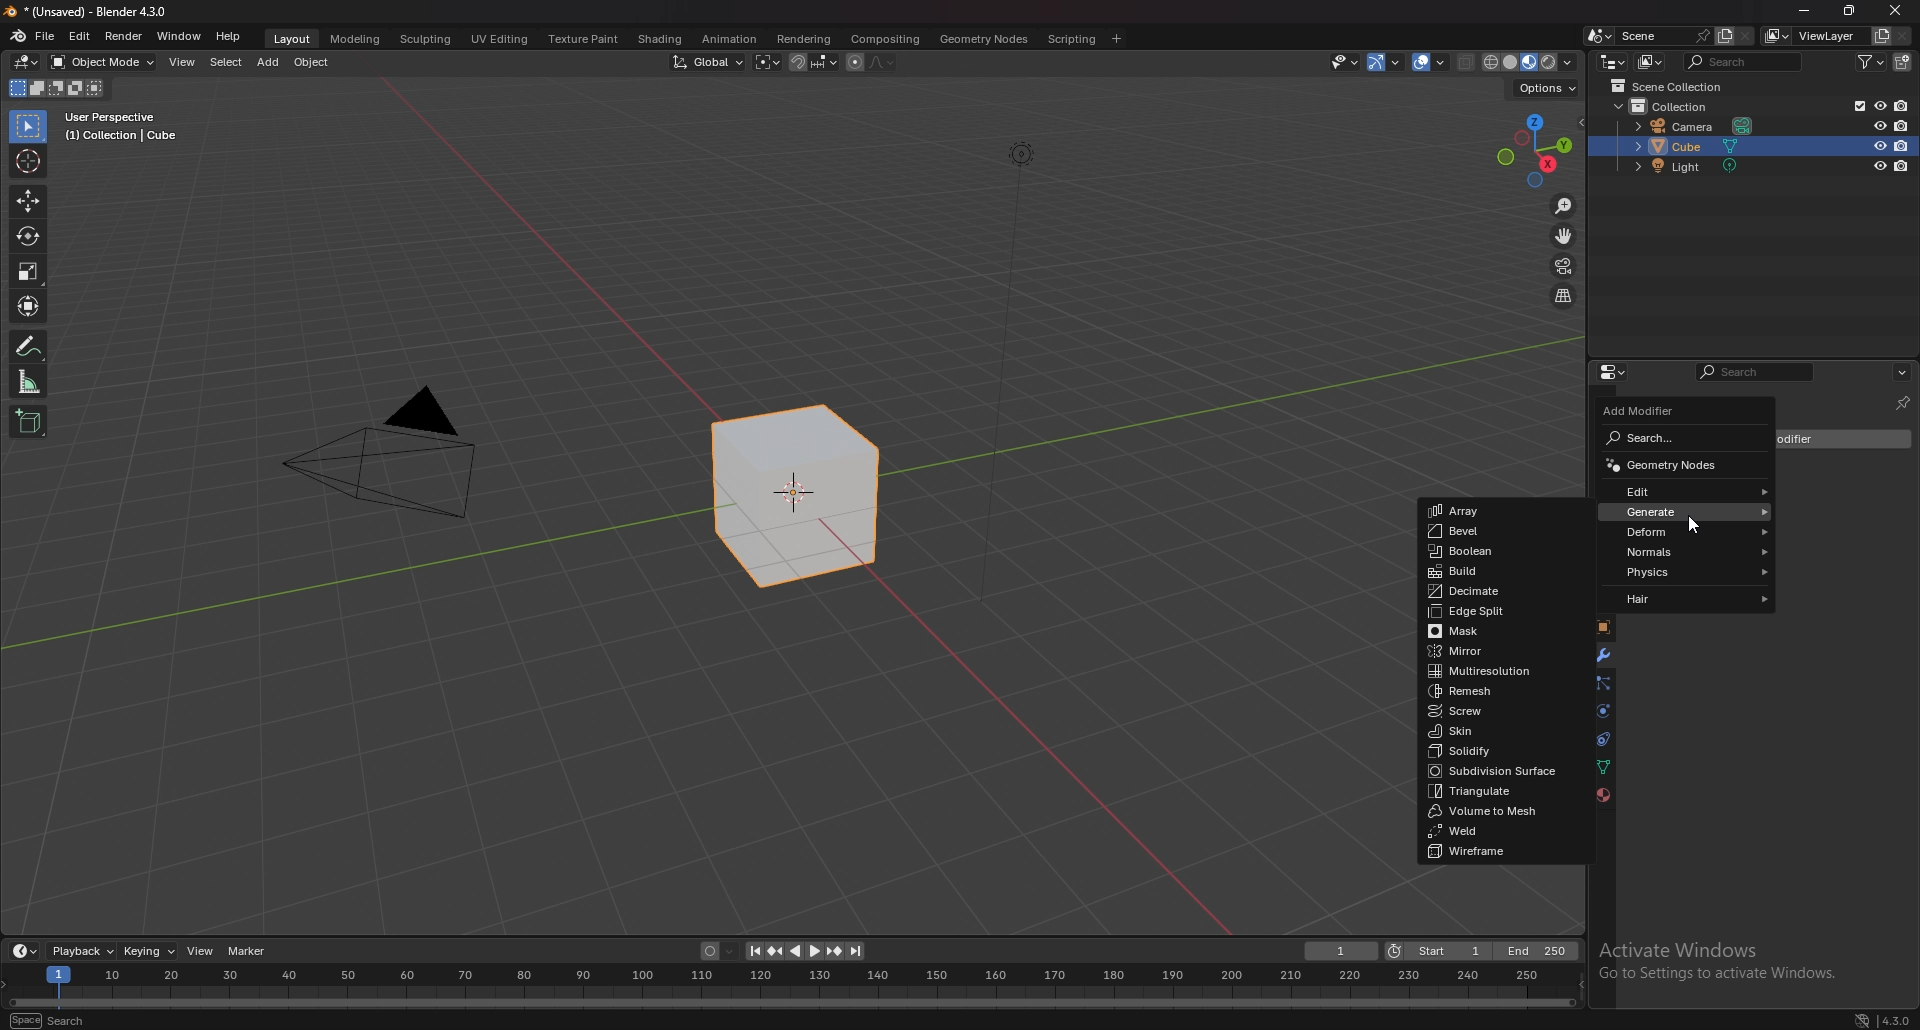 This screenshot has width=1920, height=1030. Describe the element at coordinates (1902, 126) in the screenshot. I see `disable in renders` at that location.